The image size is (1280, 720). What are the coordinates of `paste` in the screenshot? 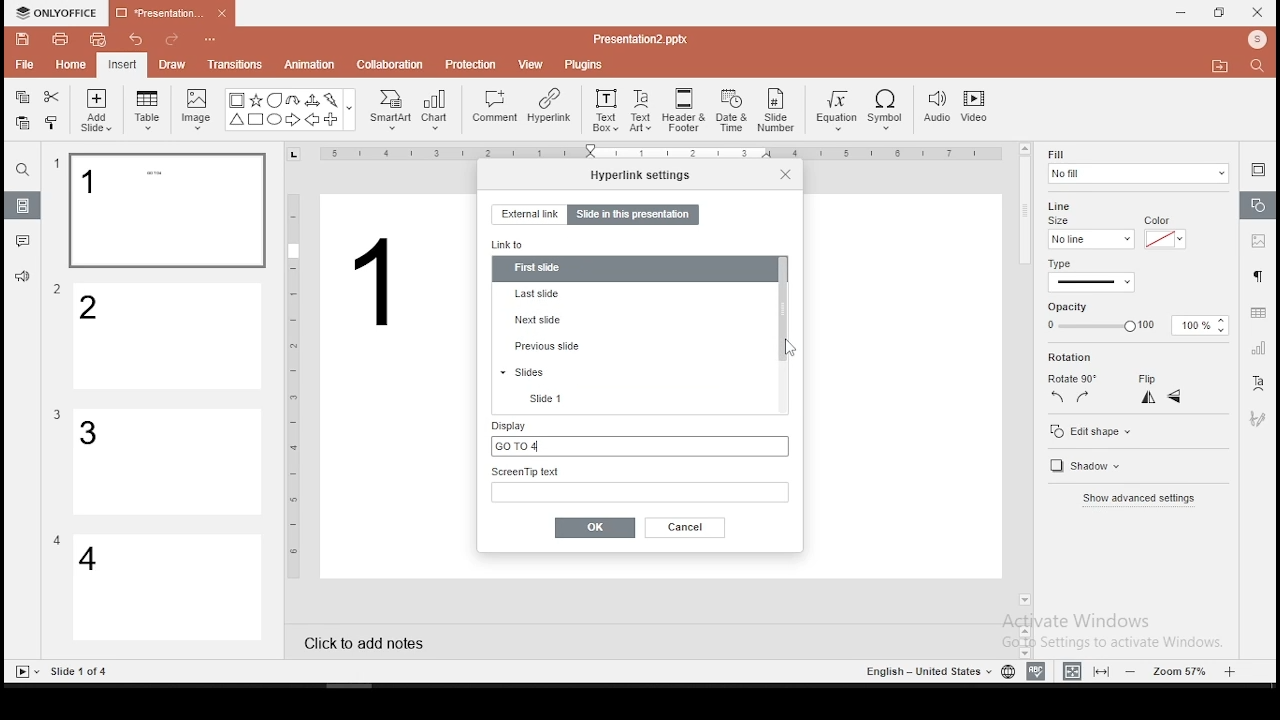 It's located at (21, 123).